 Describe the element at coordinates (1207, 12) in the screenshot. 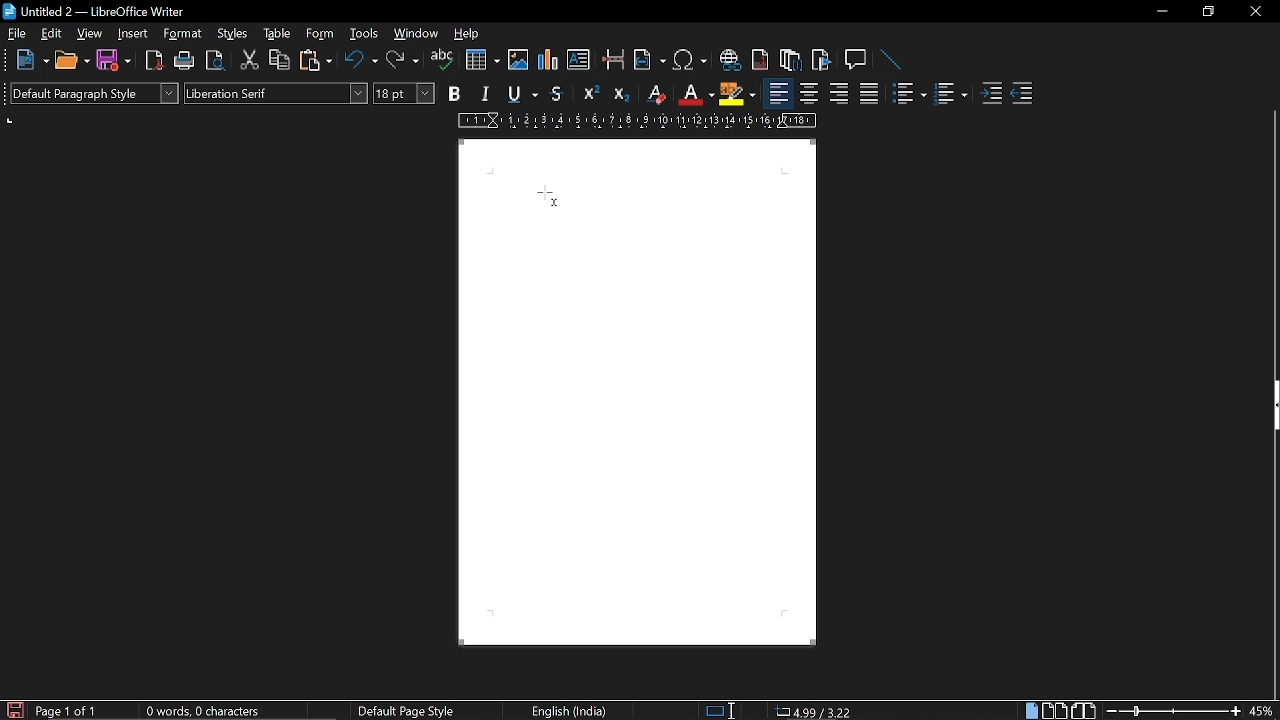

I see `restore down` at that location.